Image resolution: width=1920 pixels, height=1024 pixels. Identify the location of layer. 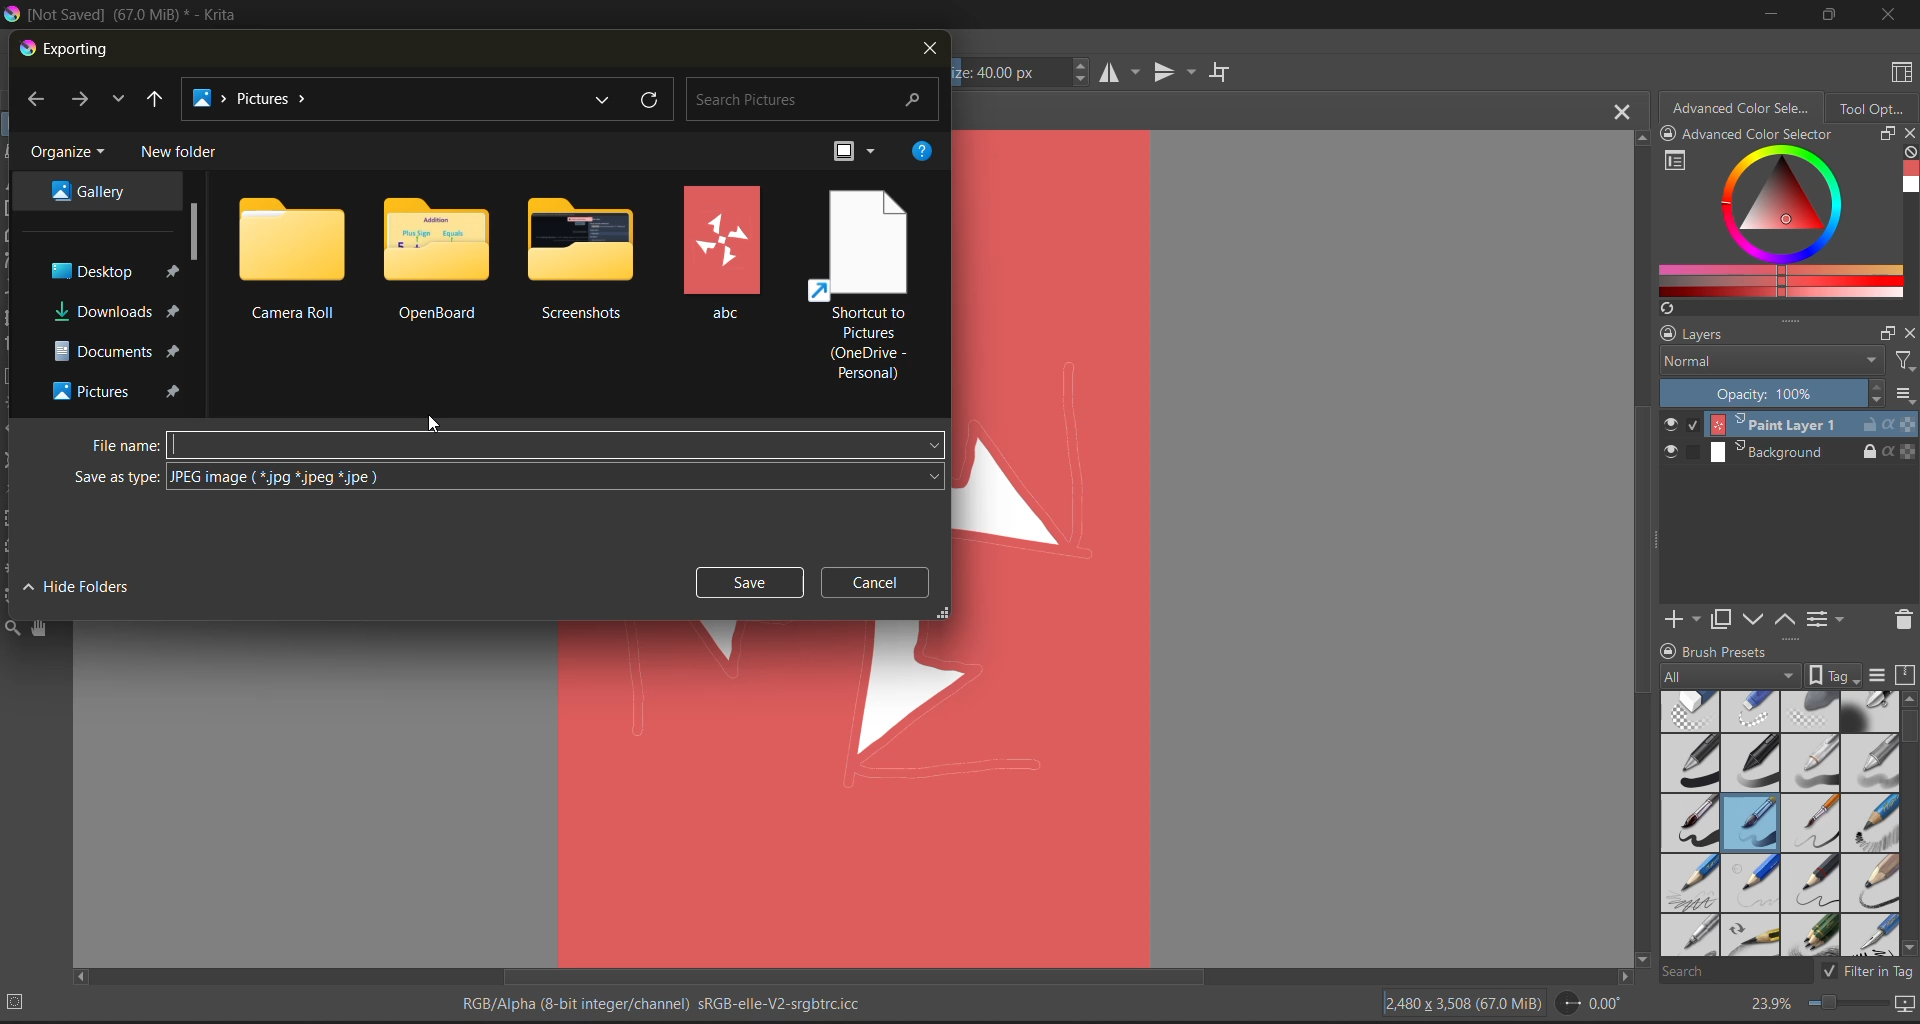
(1789, 425).